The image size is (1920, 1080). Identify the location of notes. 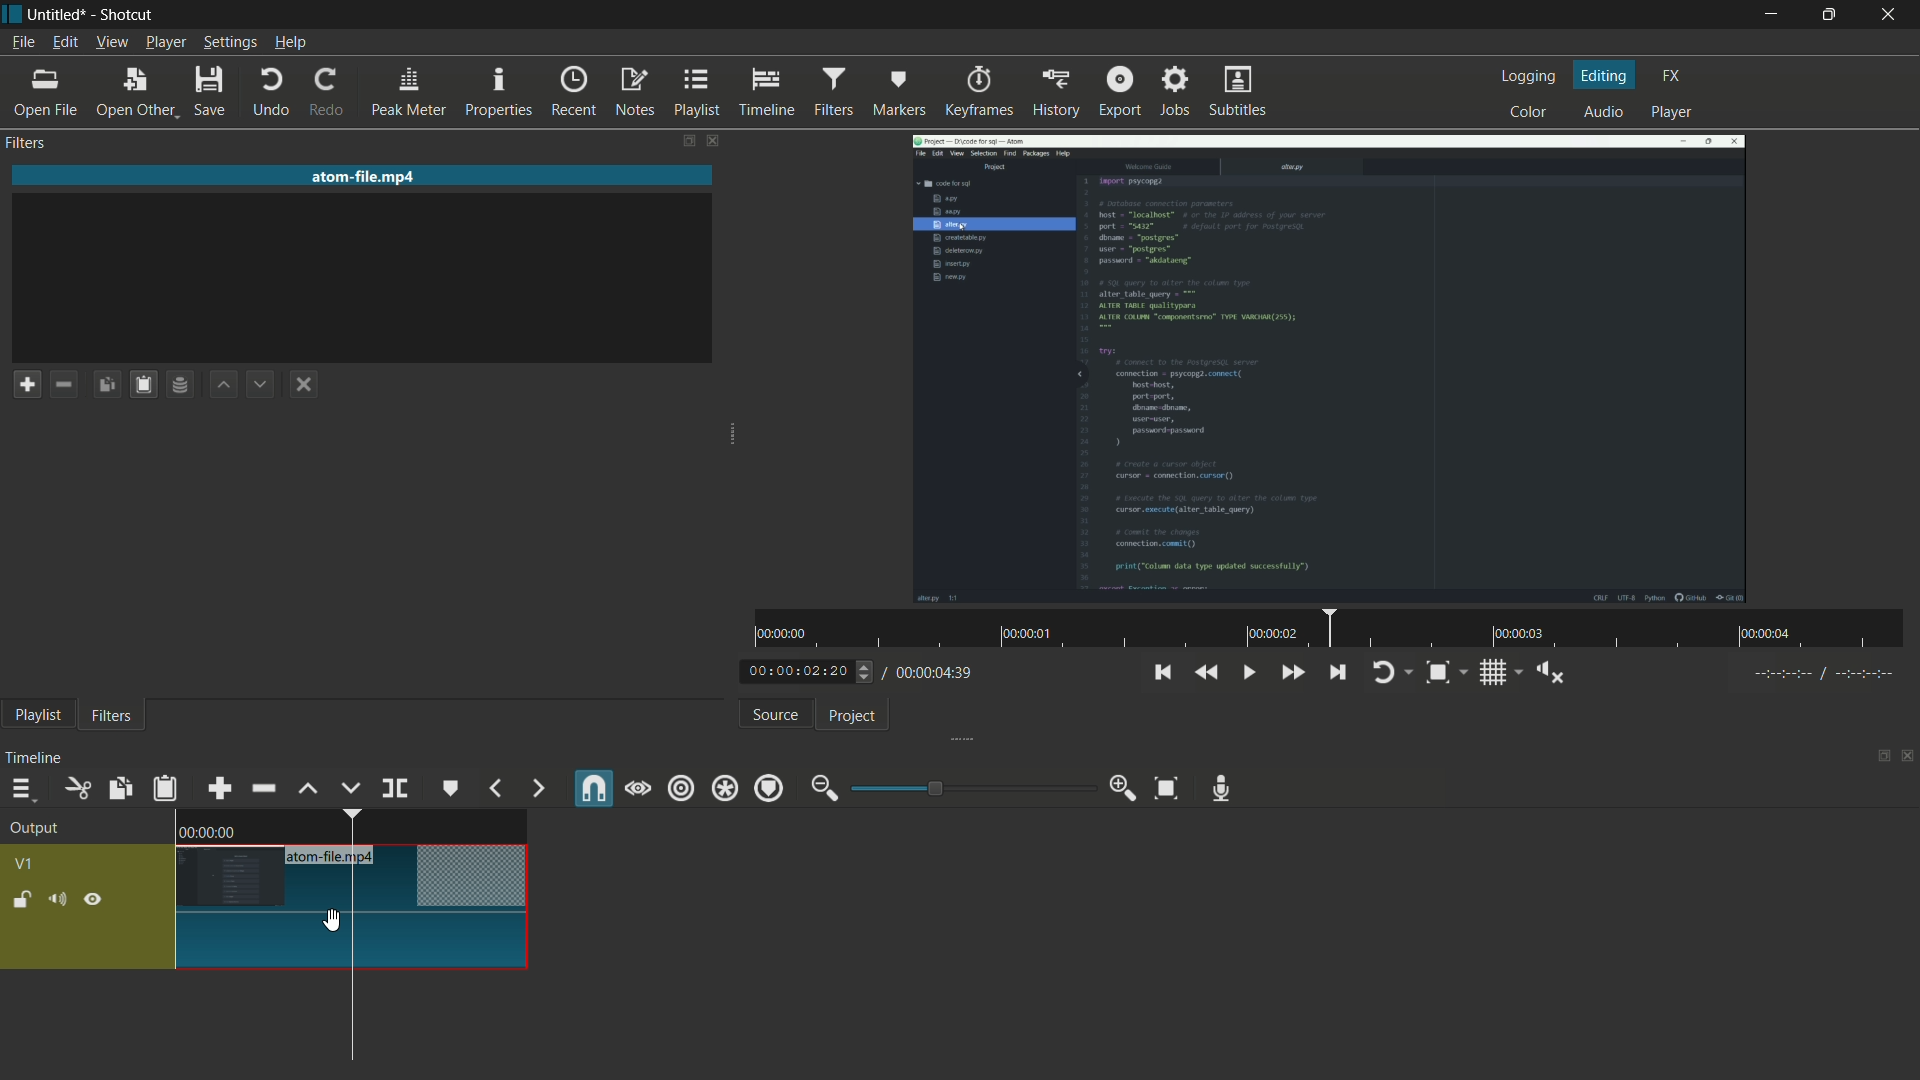
(633, 94).